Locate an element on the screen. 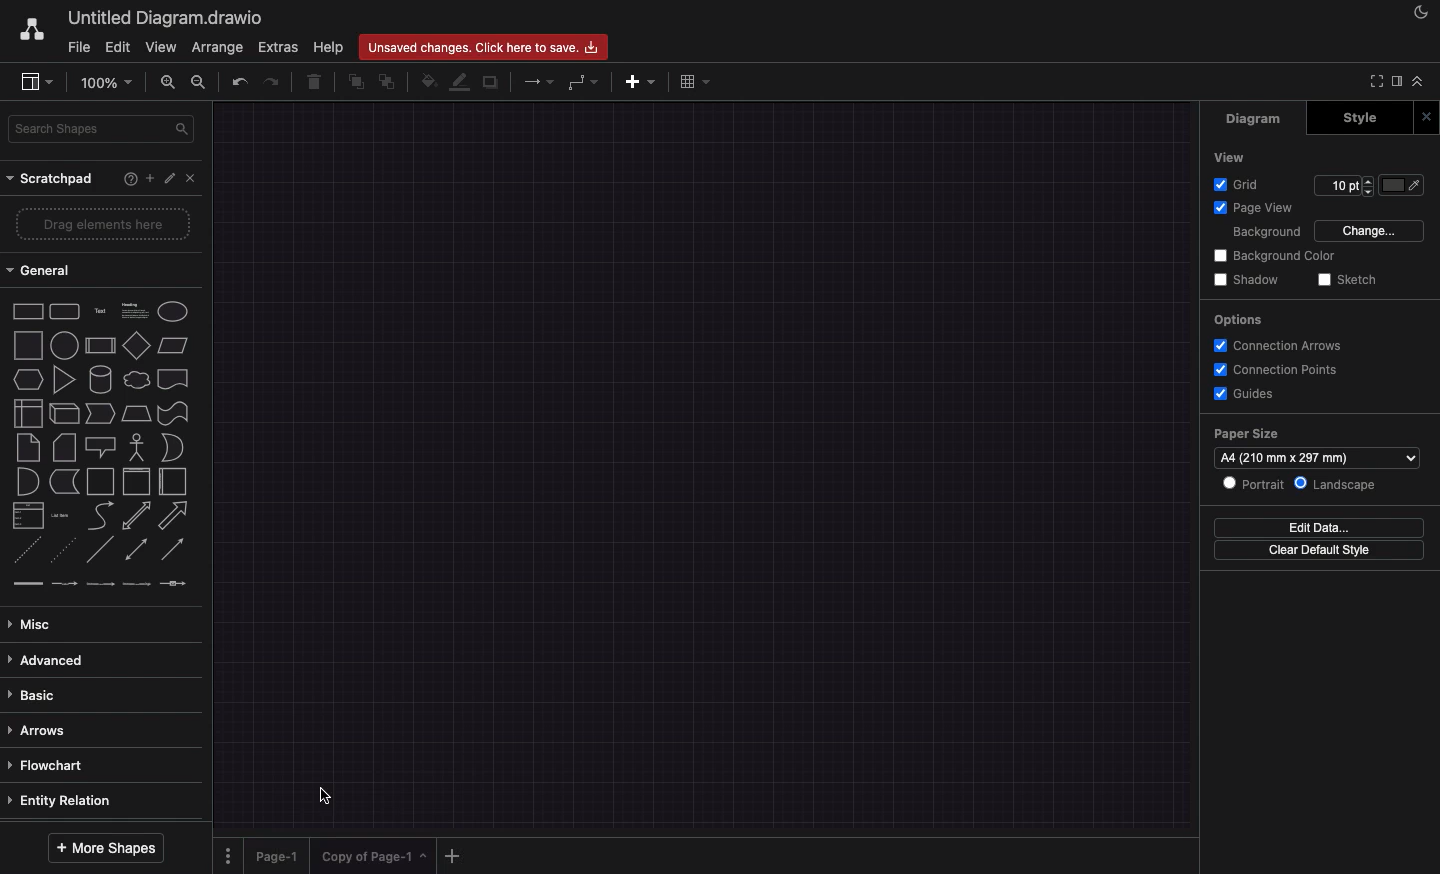  general is located at coordinates (39, 270).